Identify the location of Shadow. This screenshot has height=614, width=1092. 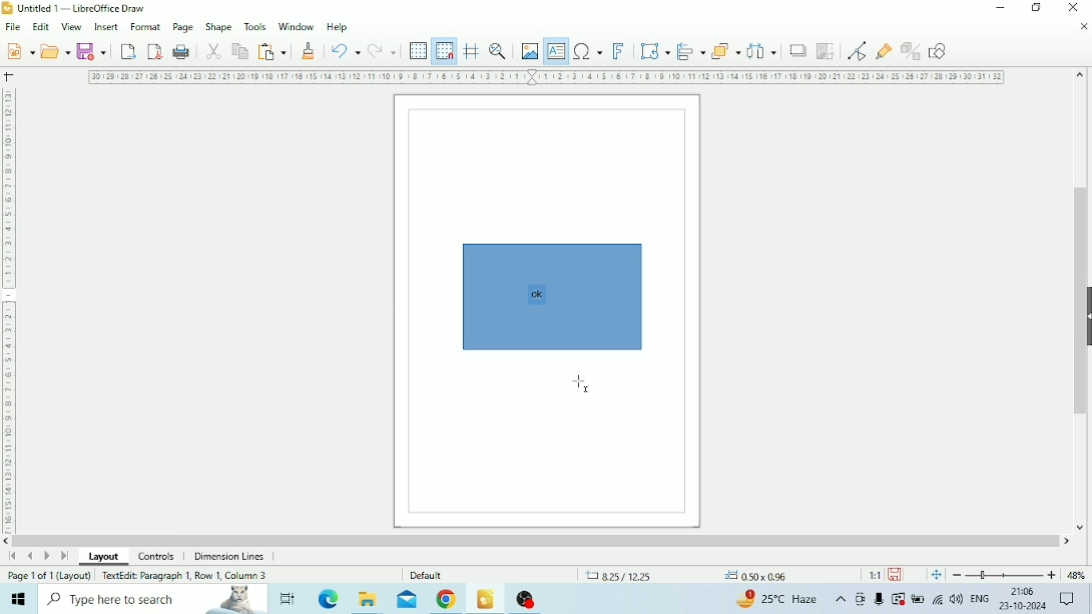
(799, 50).